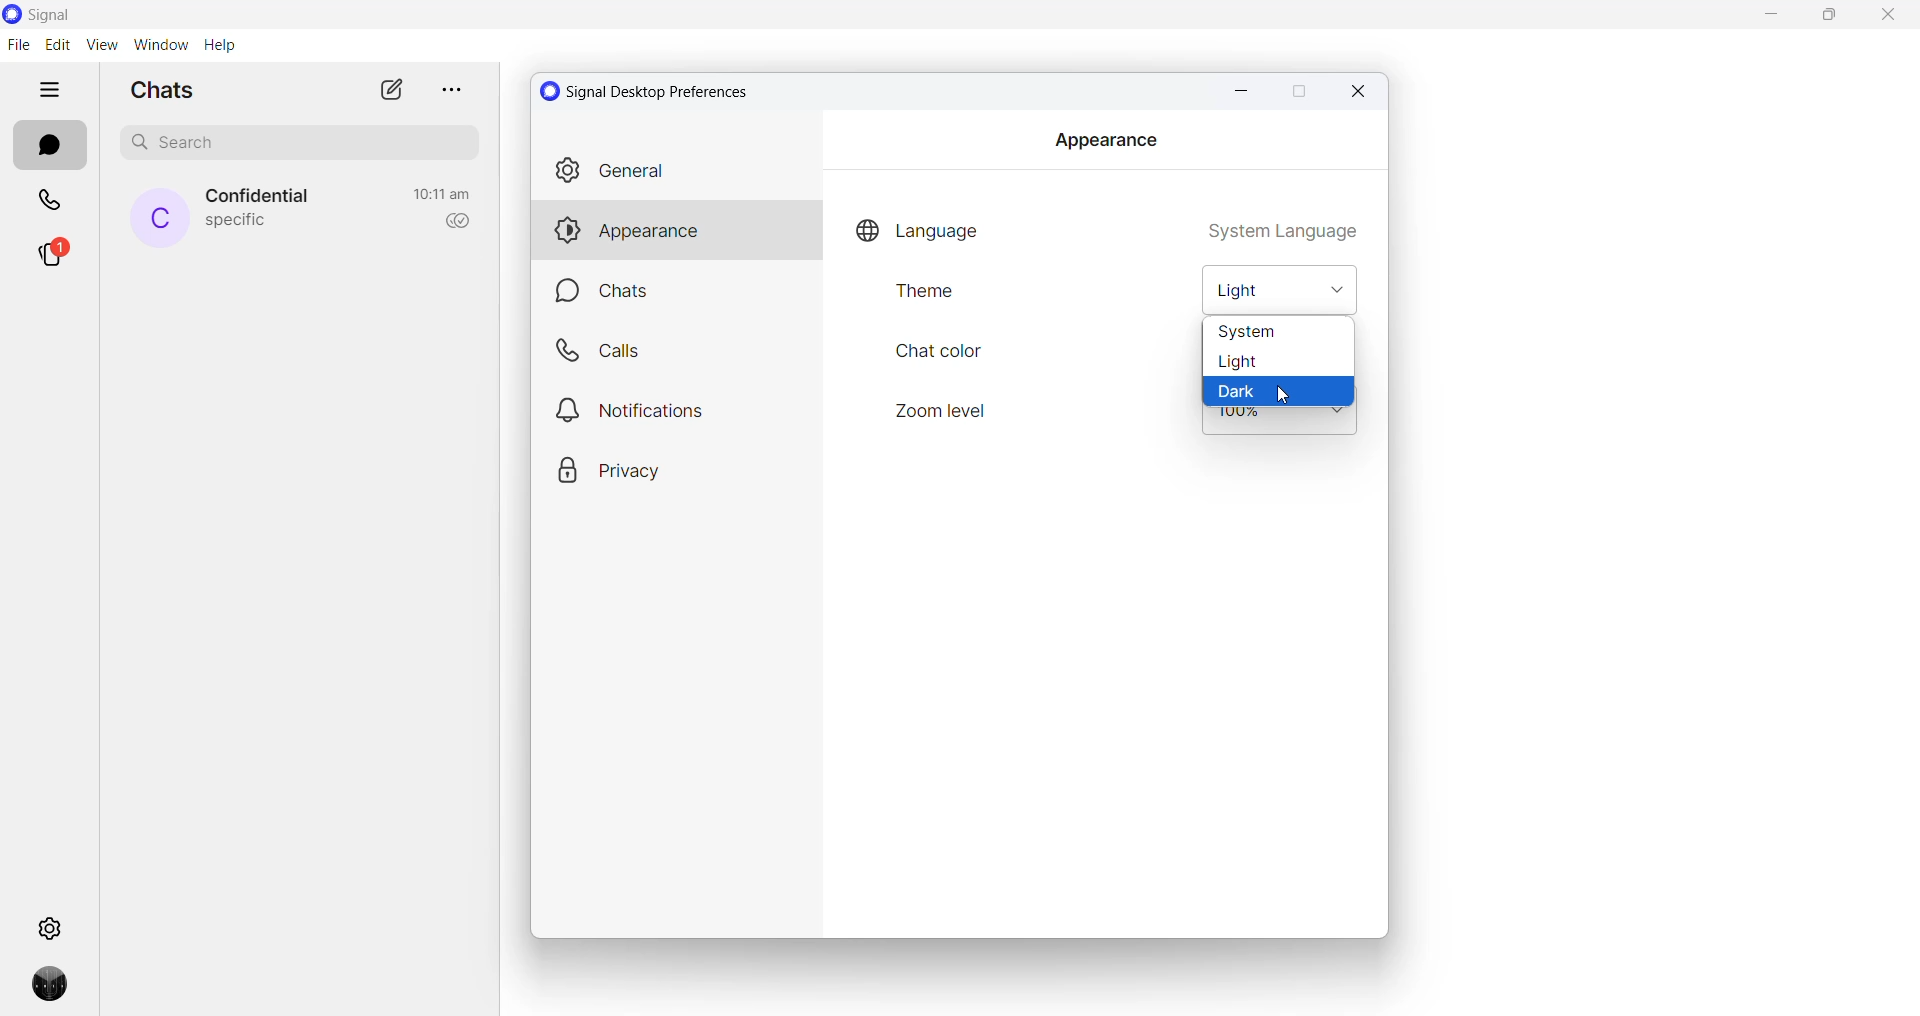 The width and height of the screenshot is (1920, 1016). I want to click on hide tabs, so click(51, 91).